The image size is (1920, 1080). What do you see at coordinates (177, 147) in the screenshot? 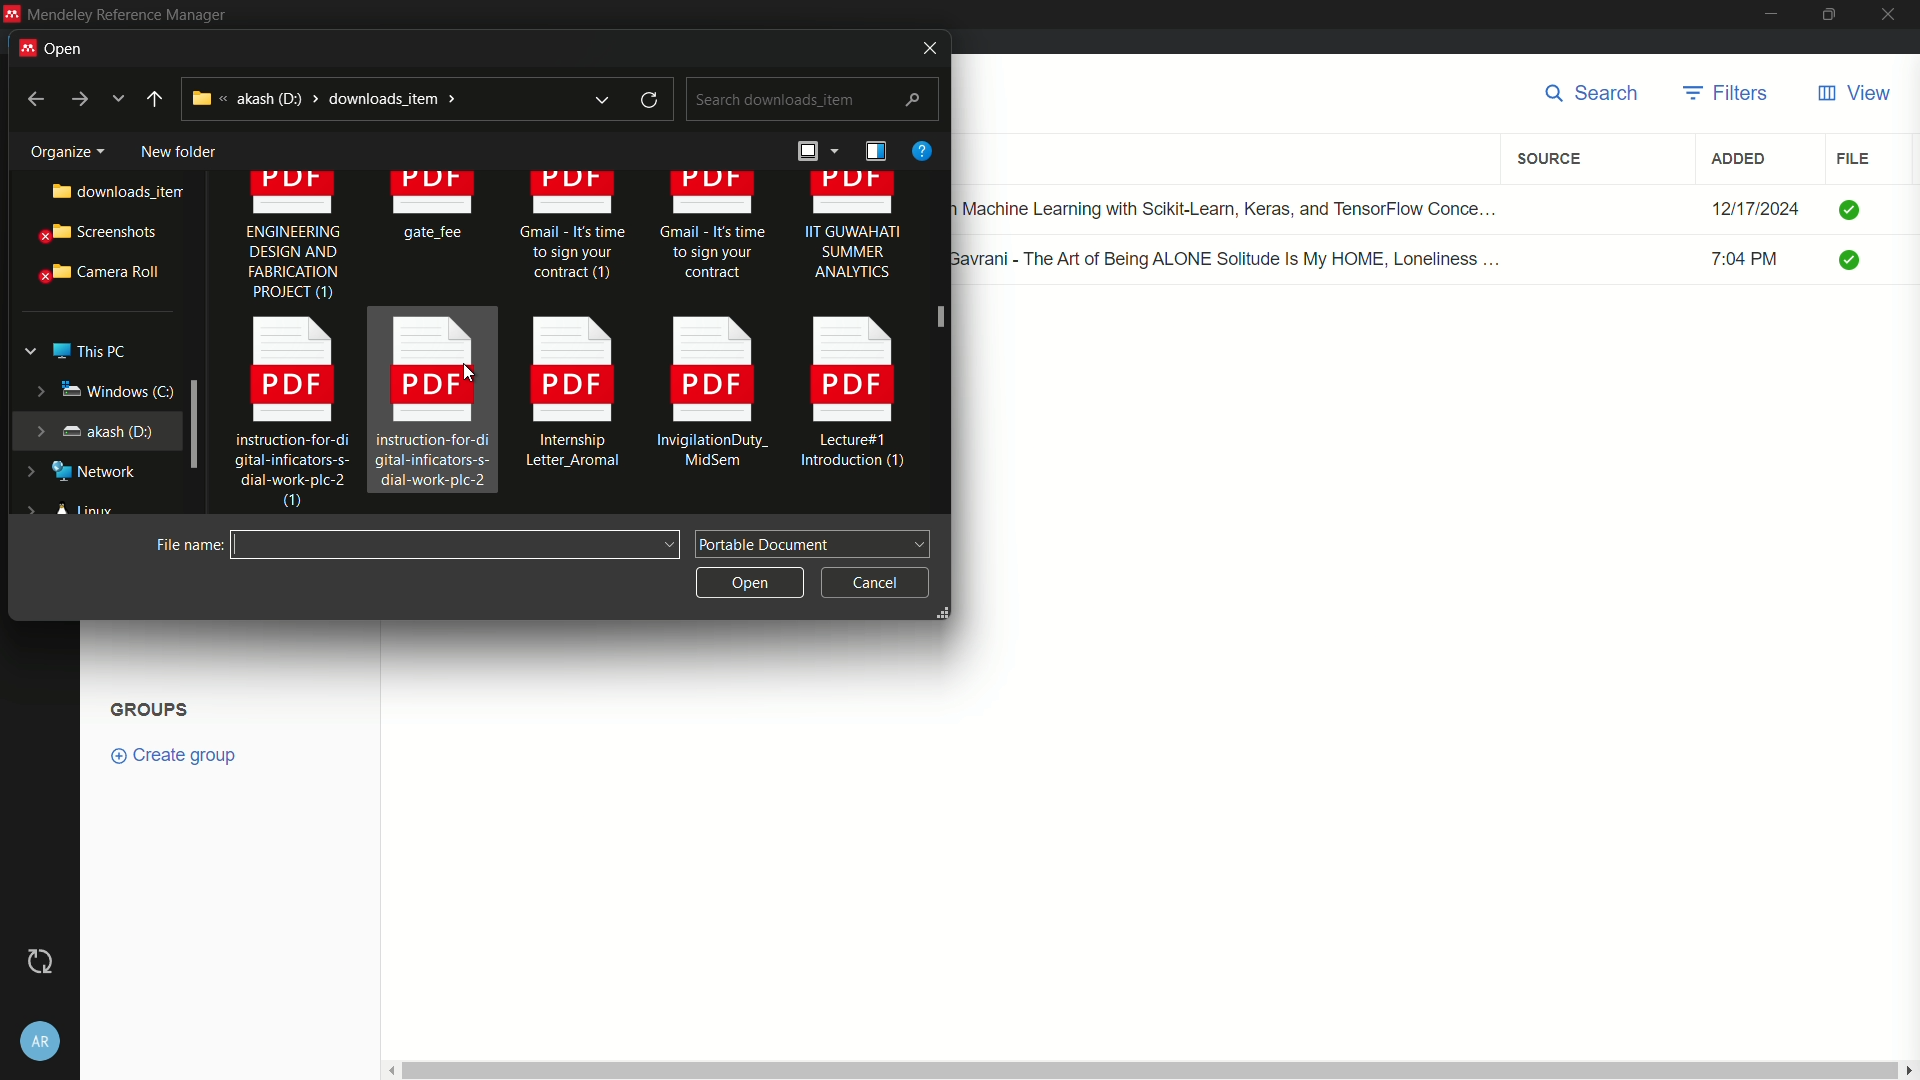
I see `new folder` at bounding box center [177, 147].